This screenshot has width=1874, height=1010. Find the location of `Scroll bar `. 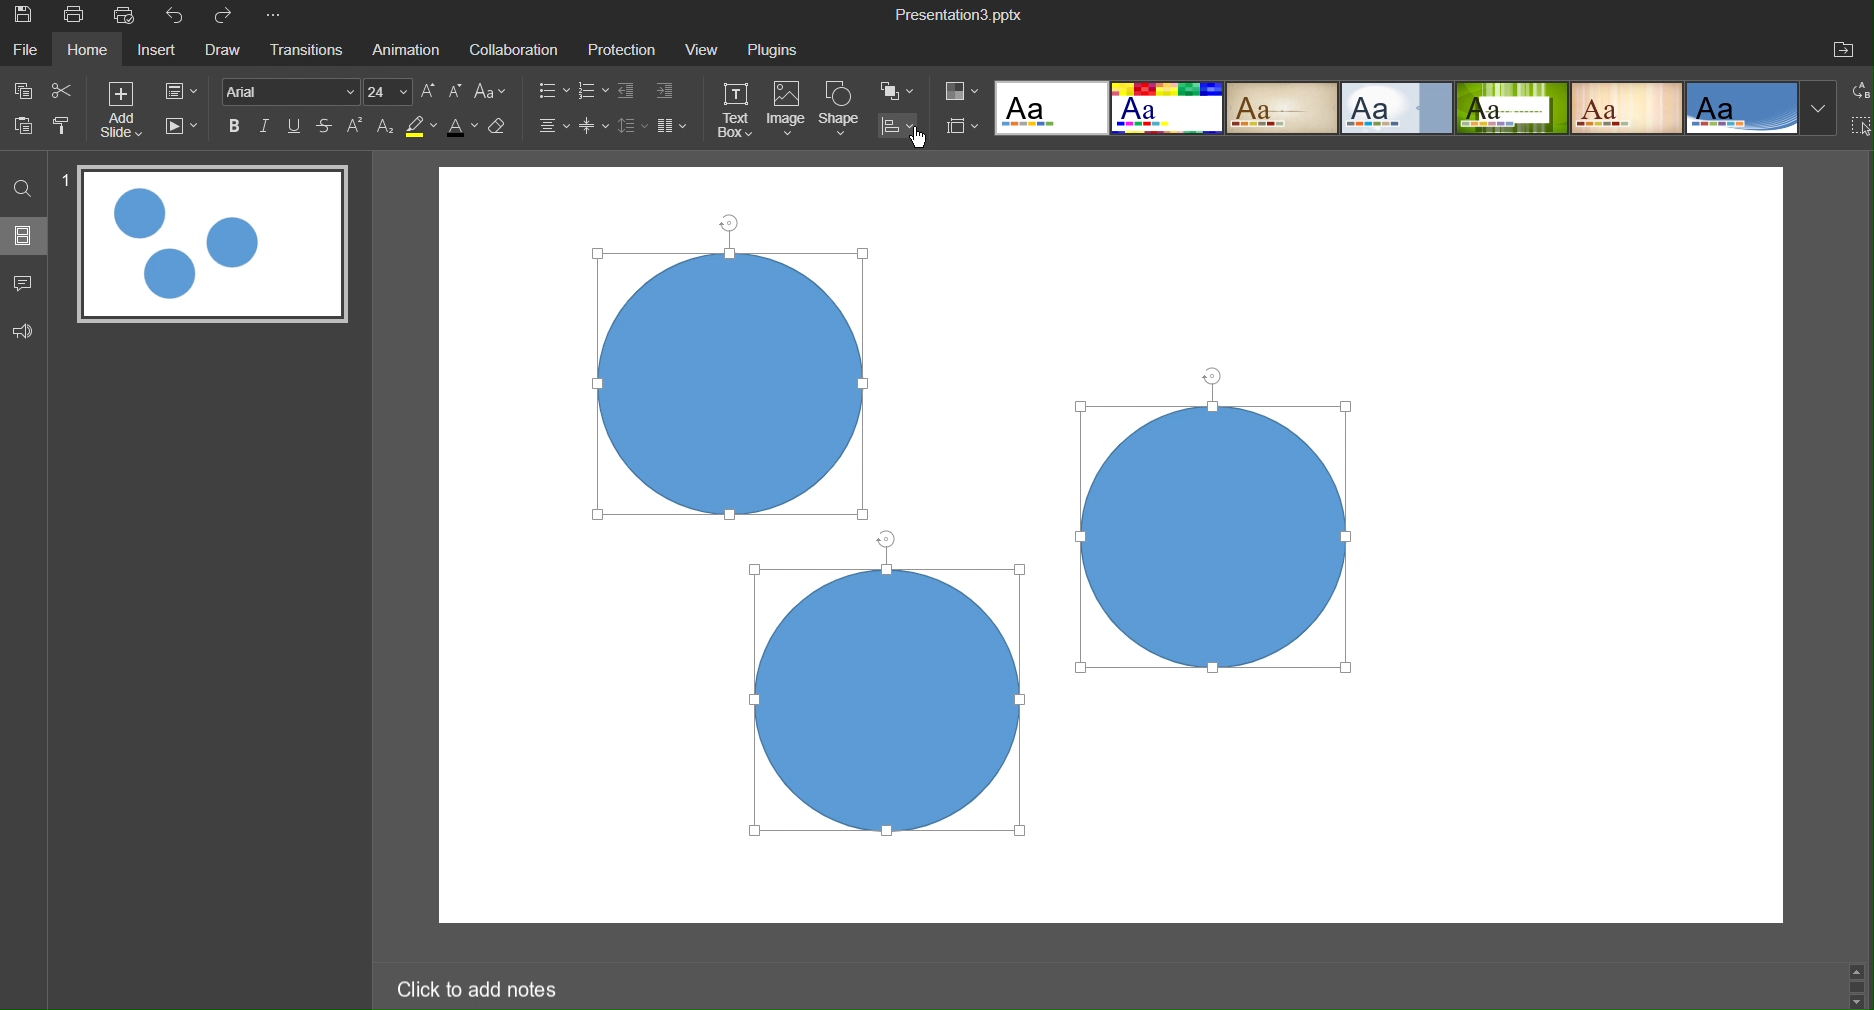

Scroll bar  is located at coordinates (1856, 985).